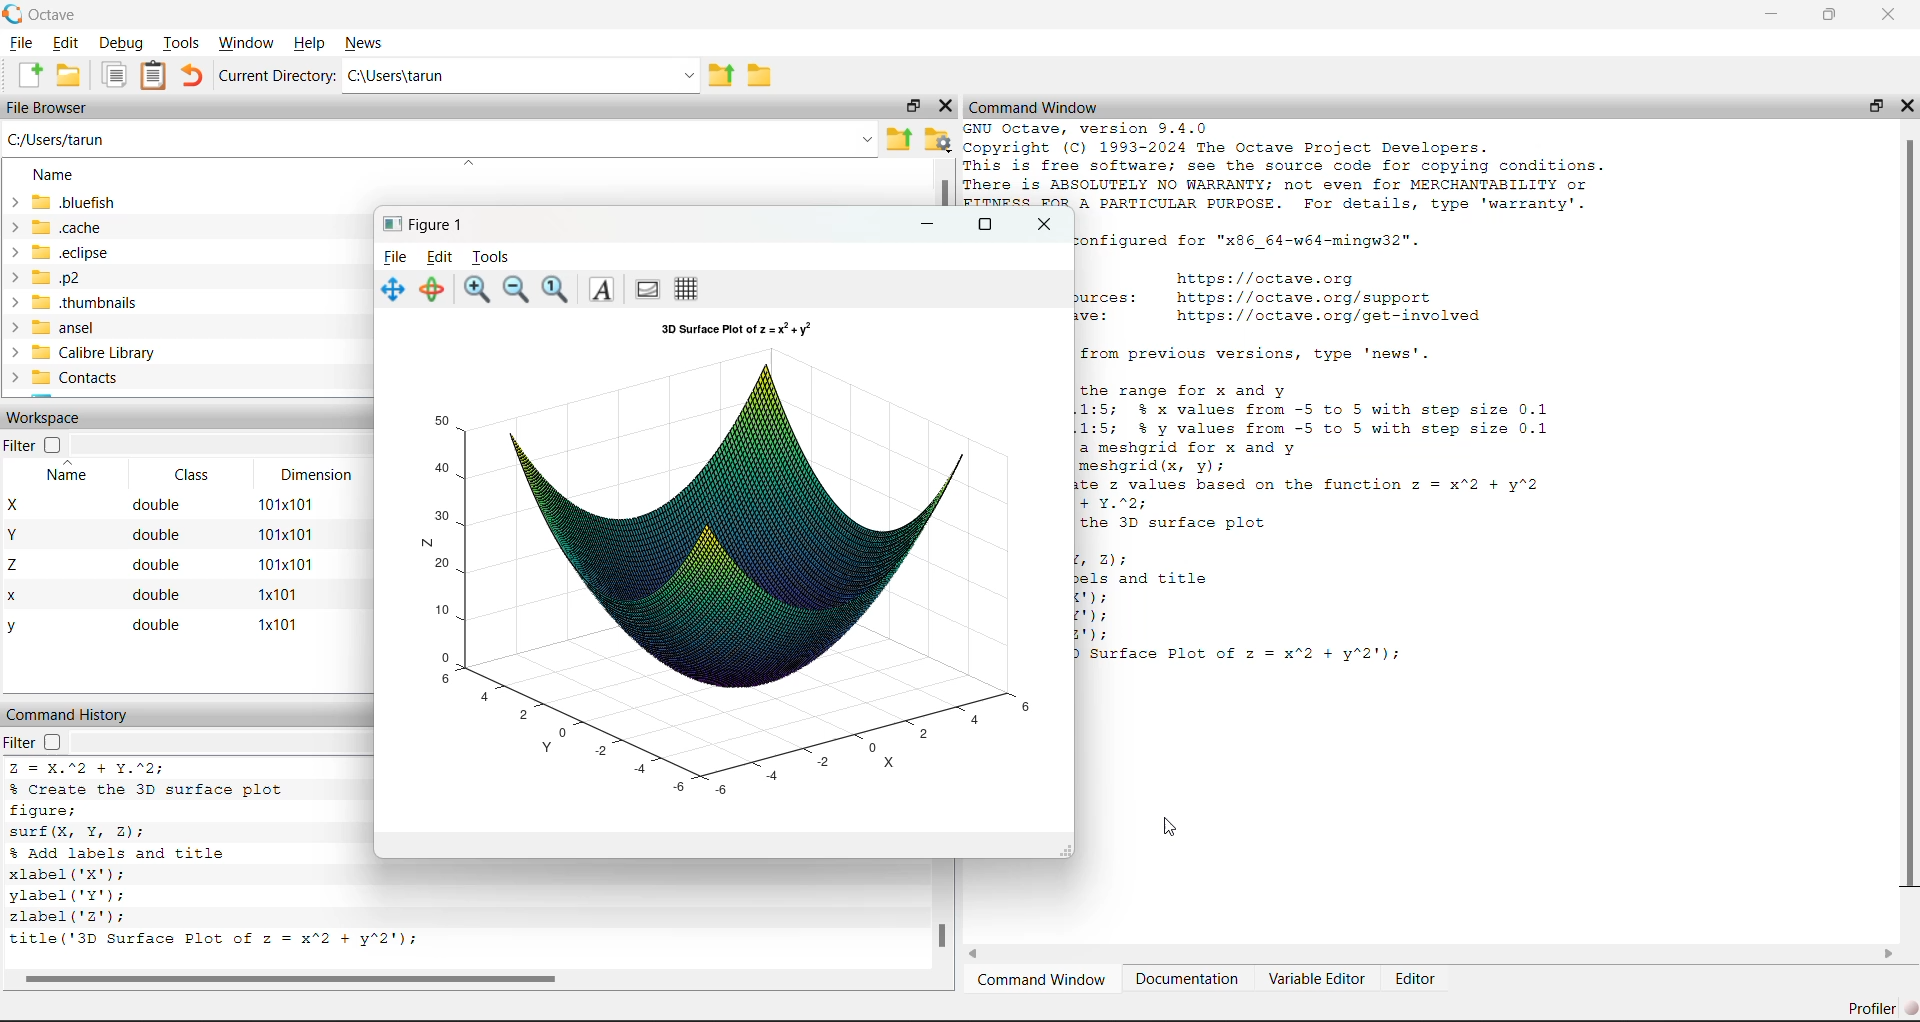 This screenshot has width=1920, height=1022. I want to click on Parent Directory, so click(721, 74).